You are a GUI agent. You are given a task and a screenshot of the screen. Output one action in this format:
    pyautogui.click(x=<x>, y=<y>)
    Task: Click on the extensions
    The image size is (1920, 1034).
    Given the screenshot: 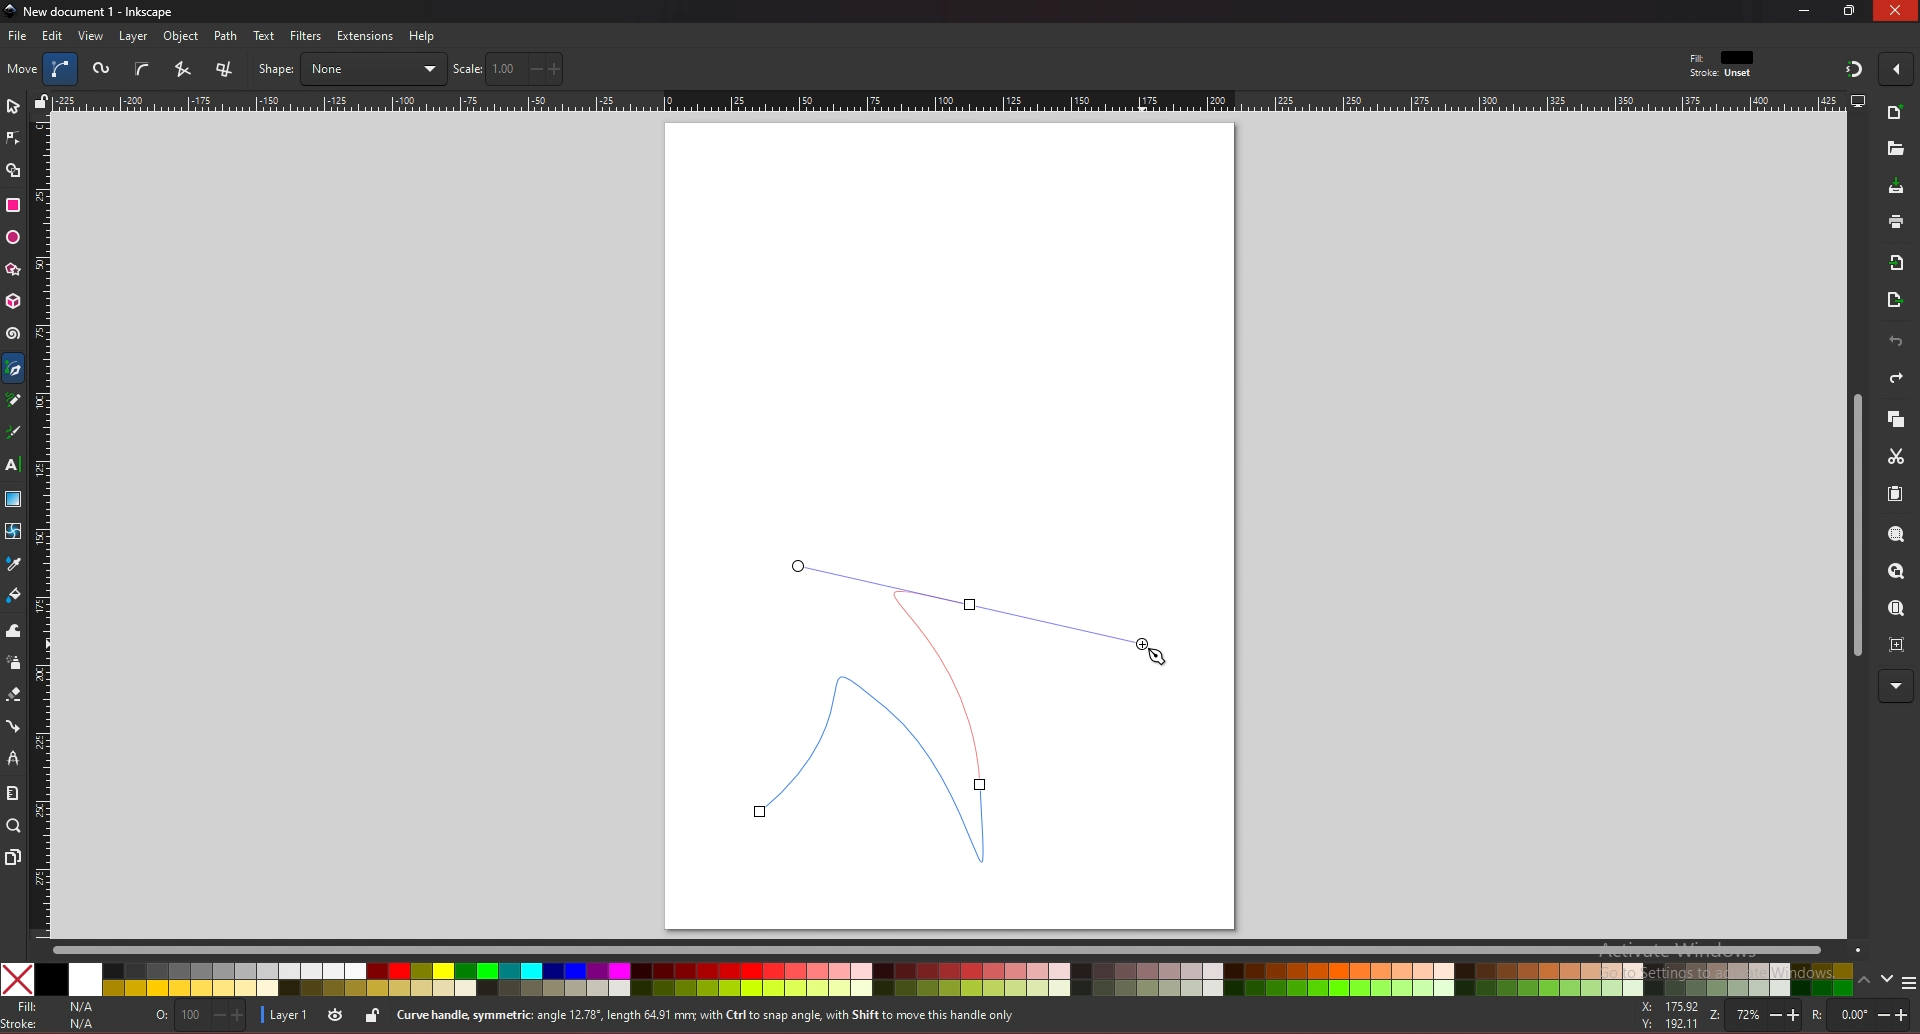 What is the action you would take?
    pyautogui.click(x=364, y=37)
    